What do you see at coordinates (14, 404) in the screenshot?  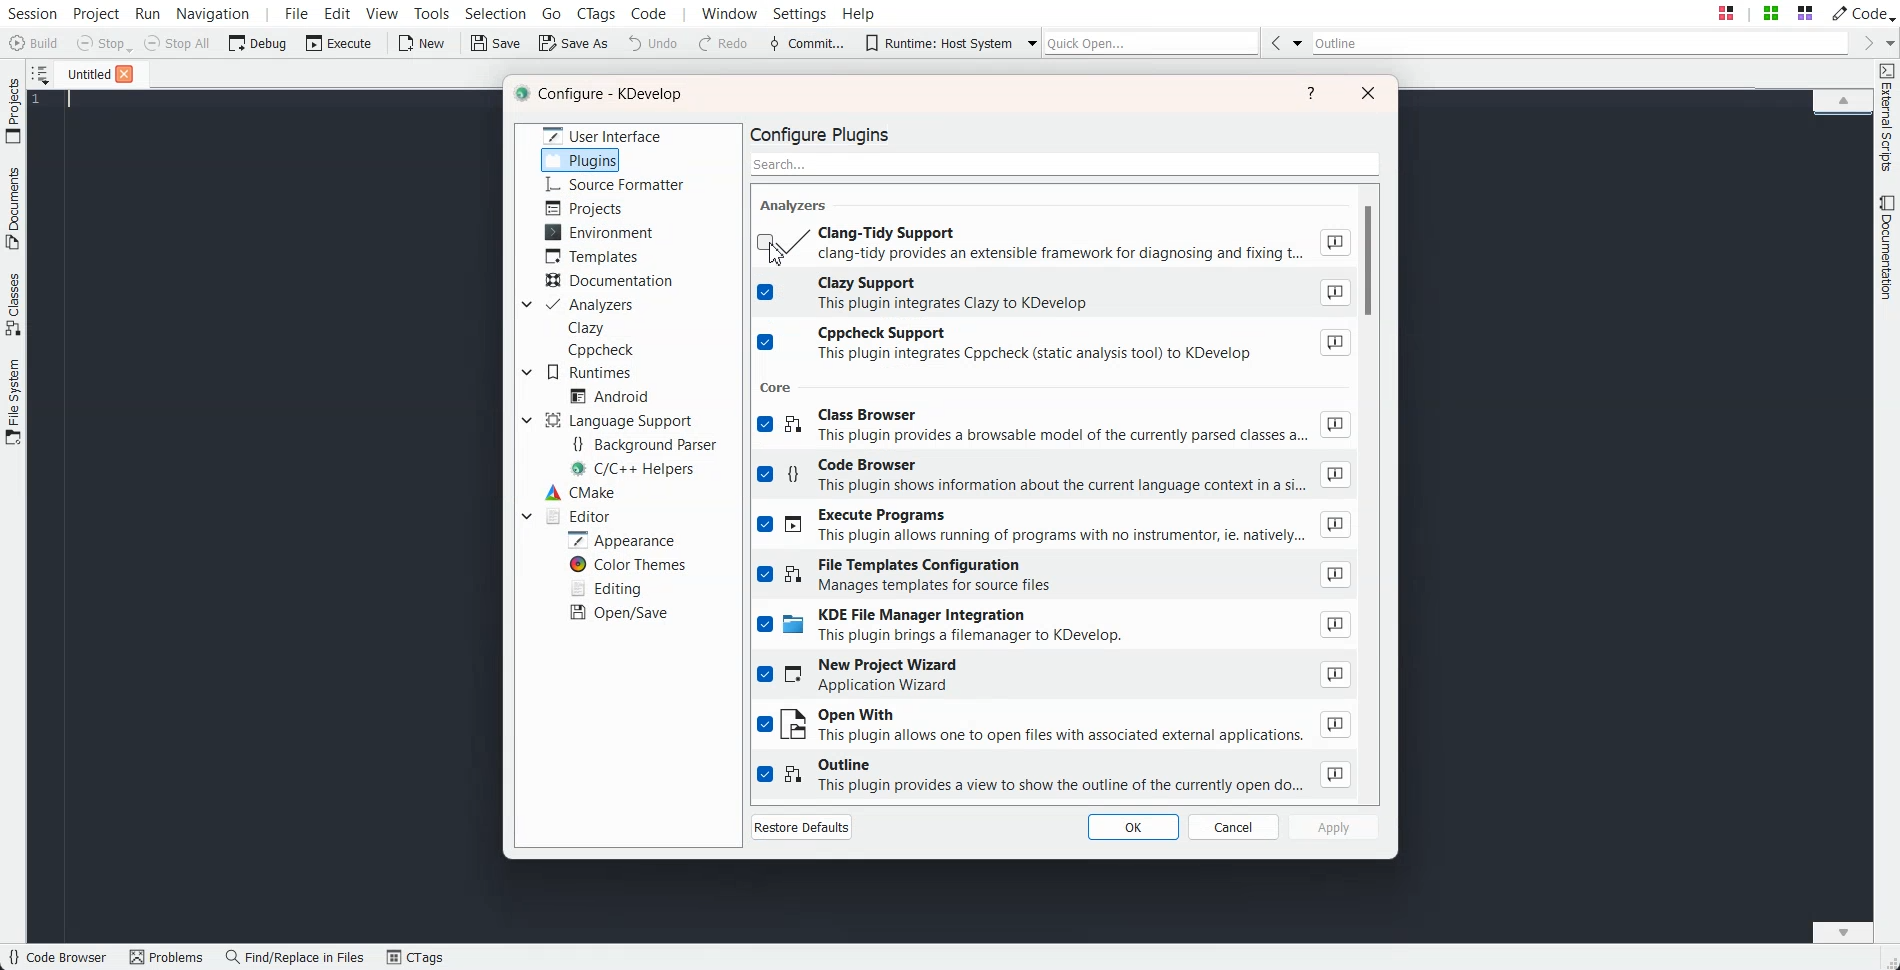 I see `File System` at bounding box center [14, 404].